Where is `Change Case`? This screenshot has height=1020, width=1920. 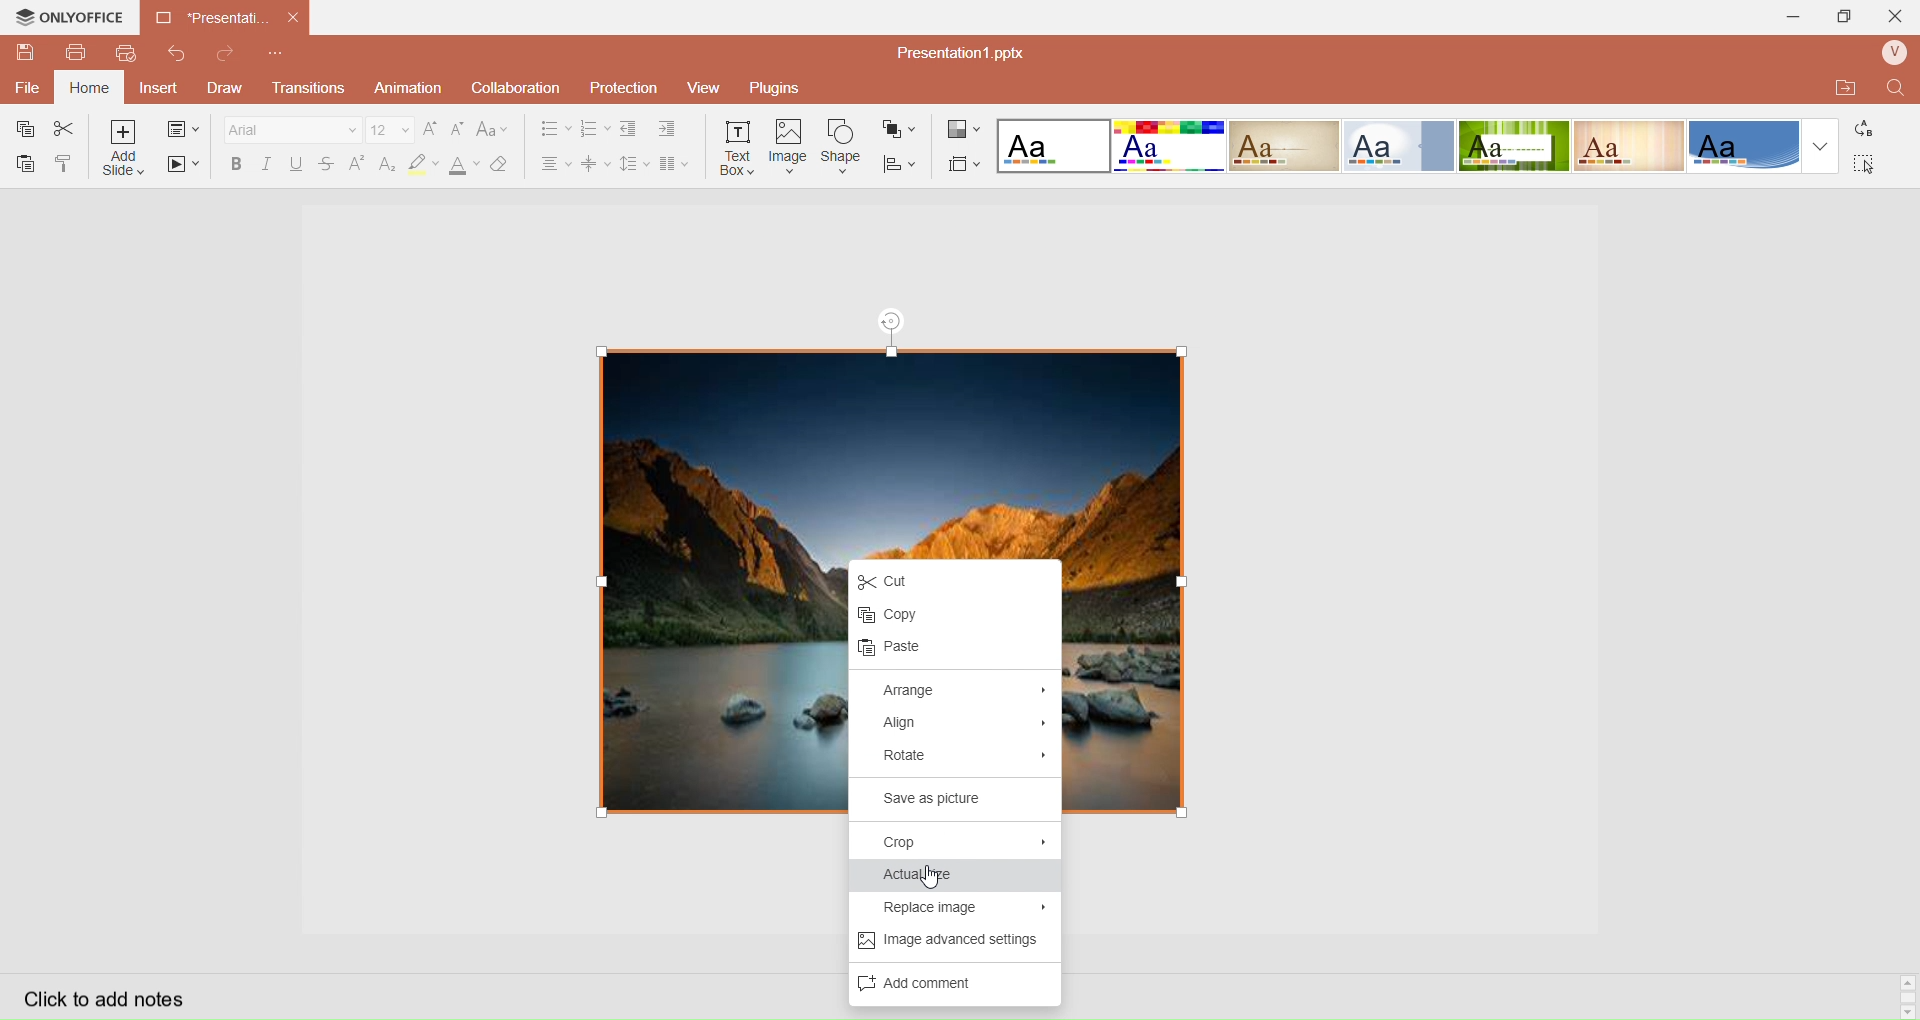
Change Case is located at coordinates (496, 130).